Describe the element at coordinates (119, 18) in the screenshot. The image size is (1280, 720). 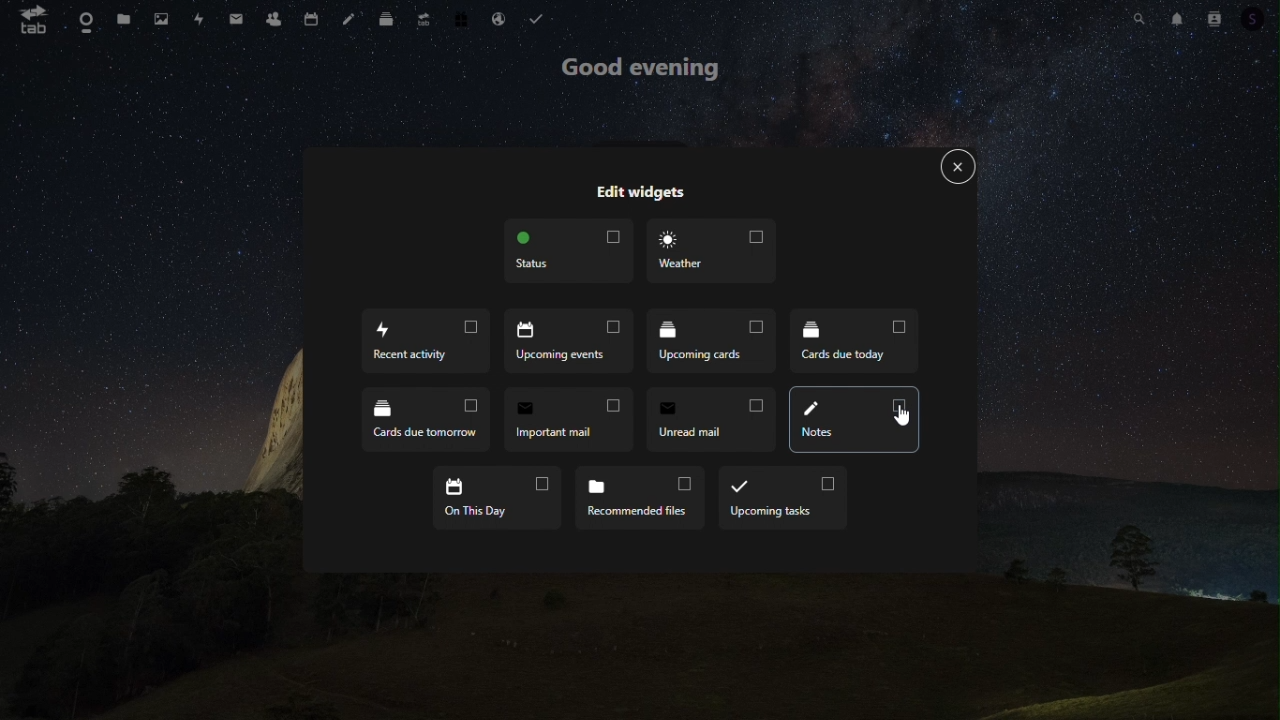
I see `Files` at that location.